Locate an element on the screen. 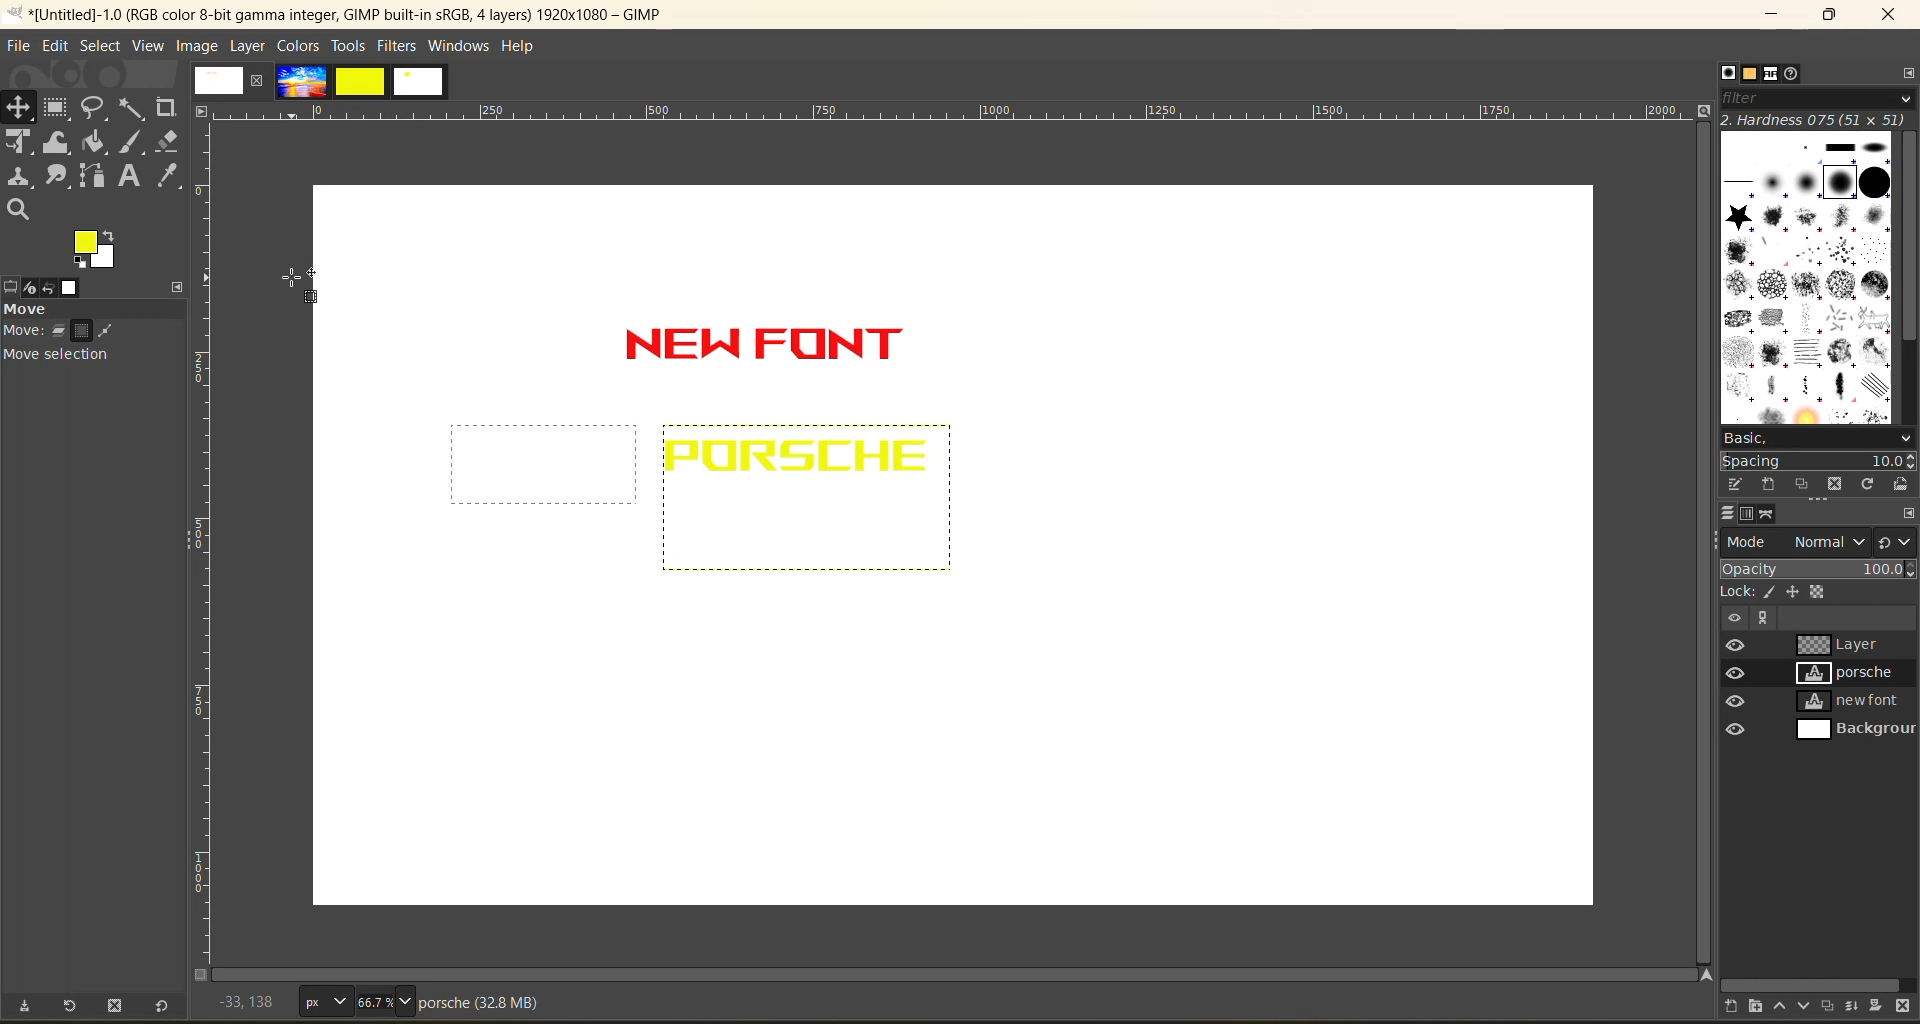  windows is located at coordinates (461, 47).